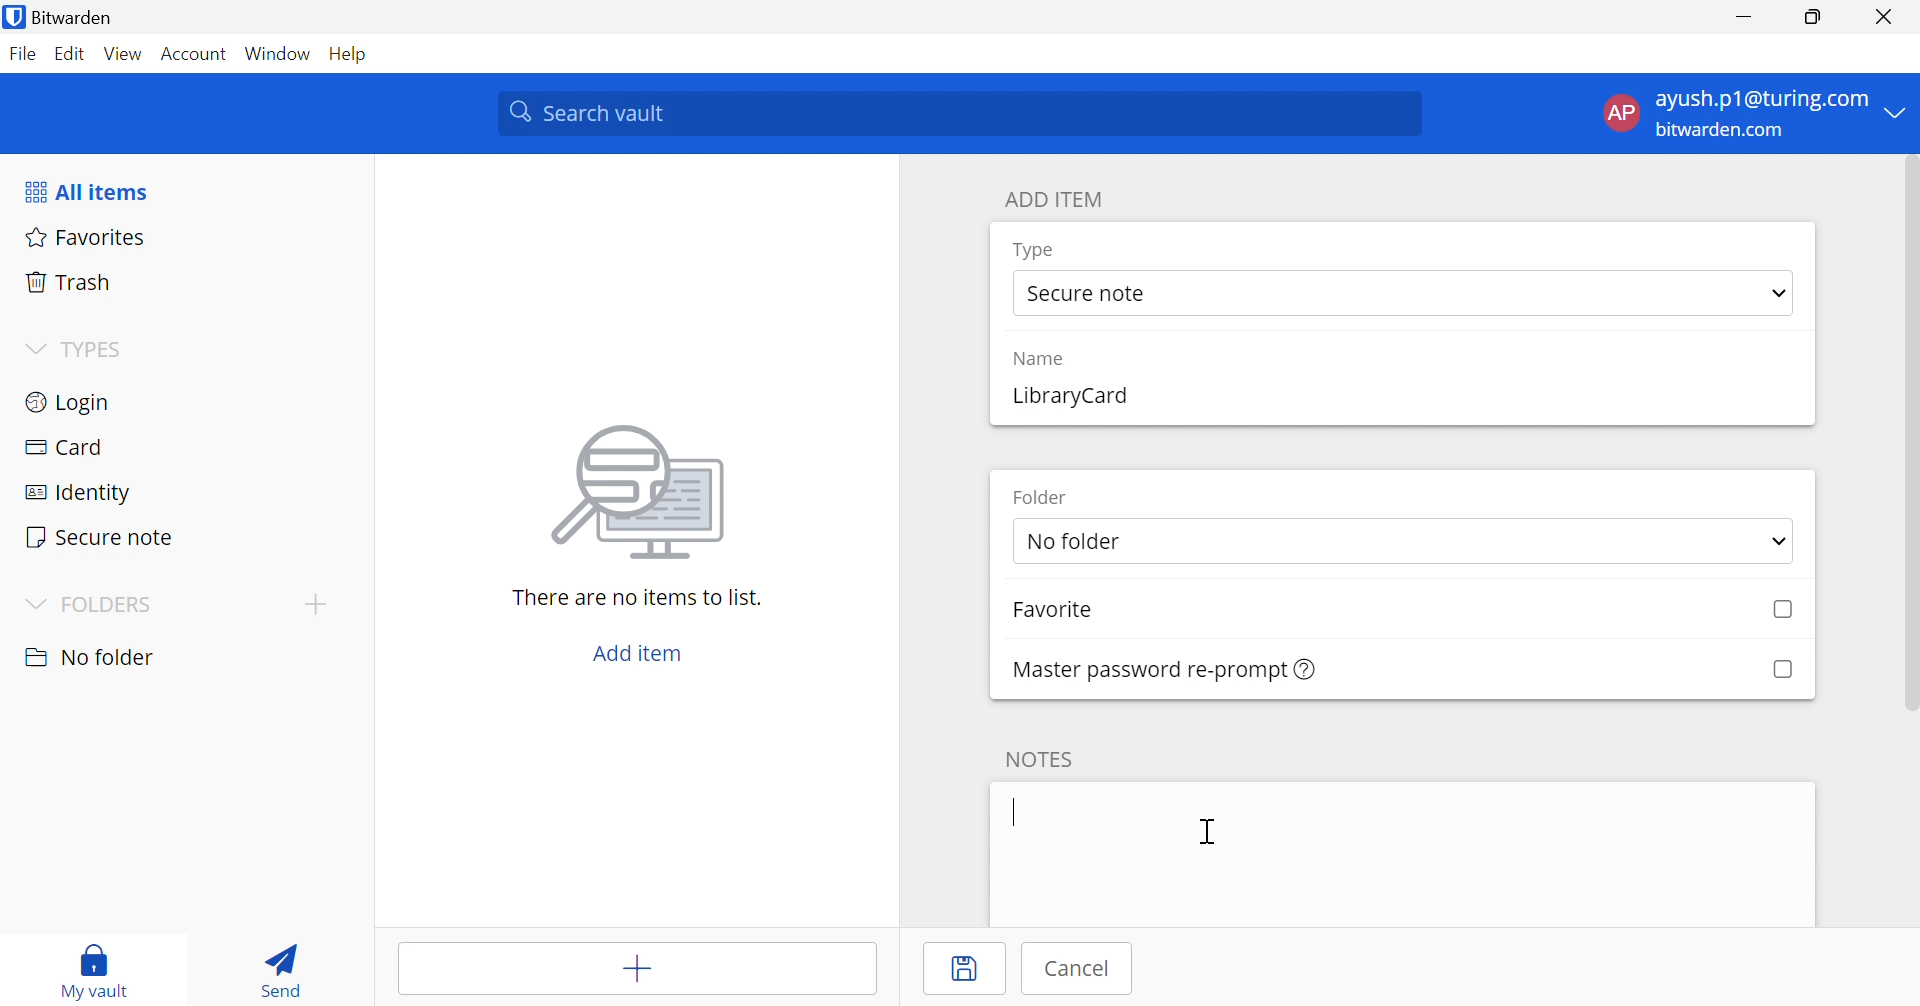  I want to click on Bitwarden, so click(63, 16).